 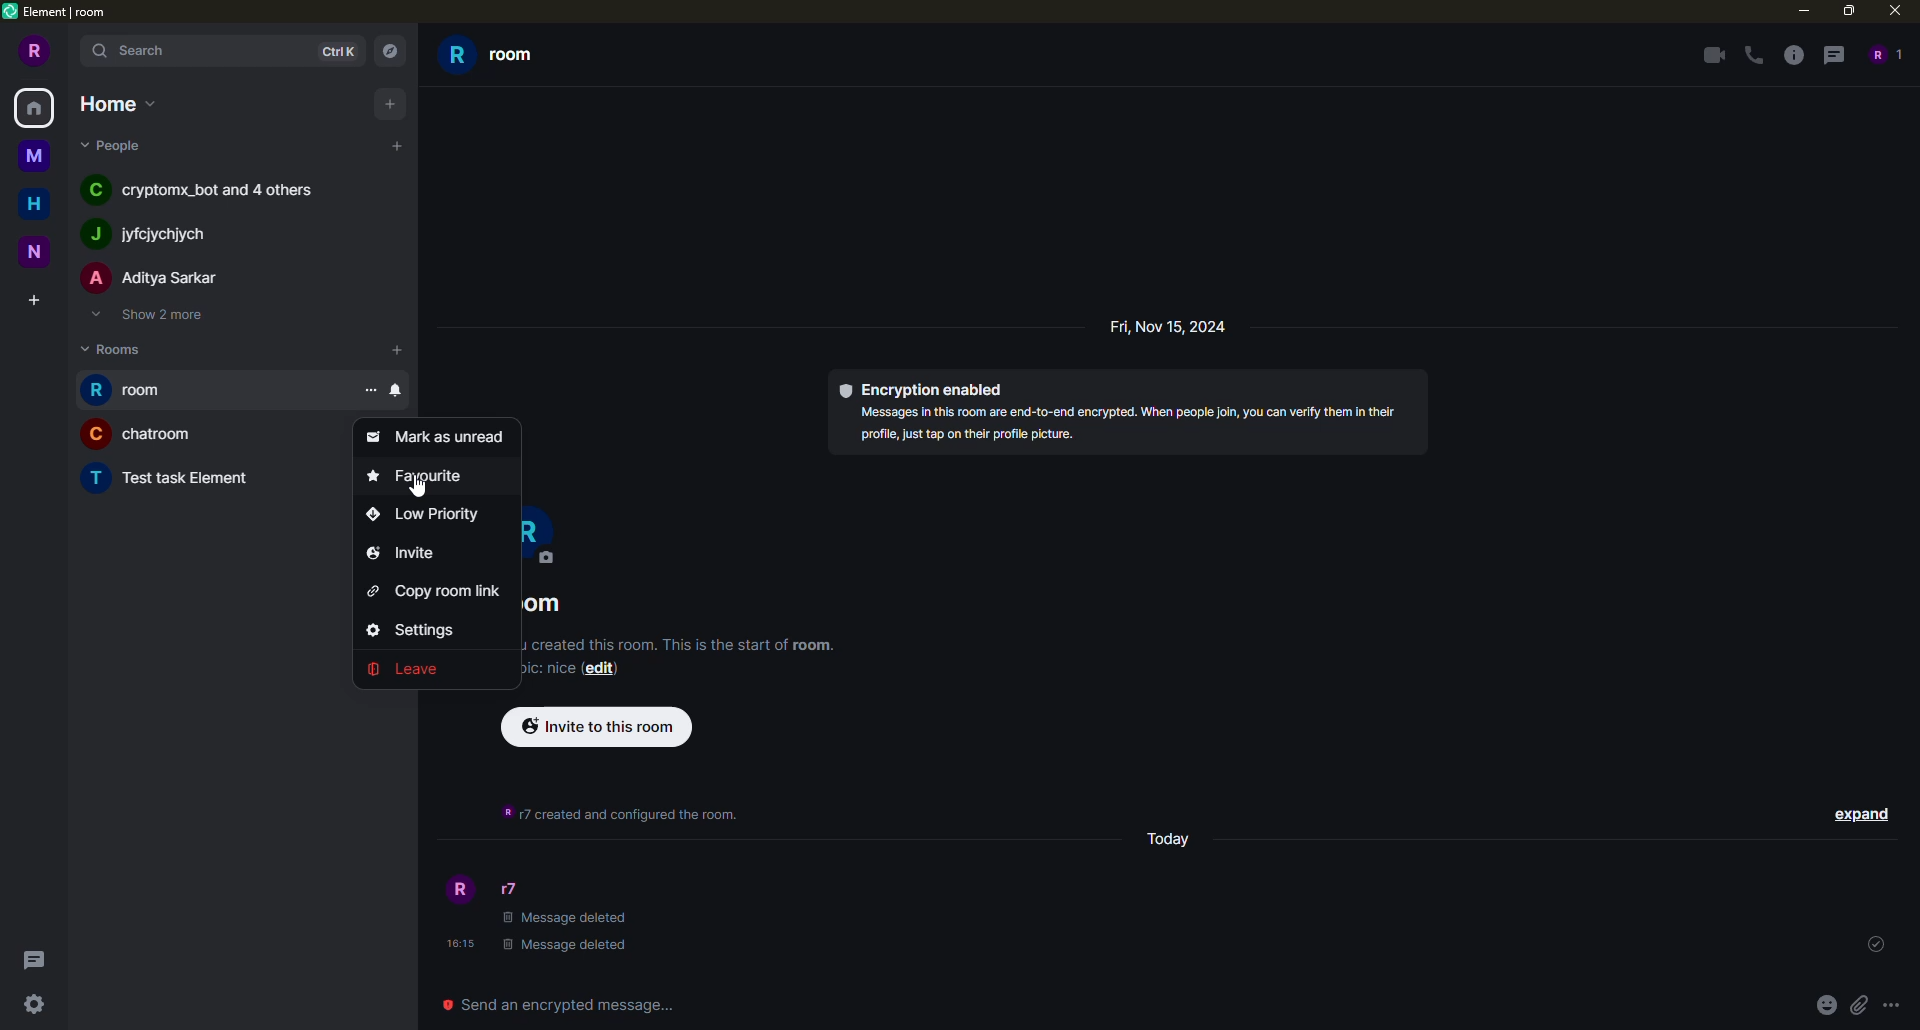 I want to click on low priority, so click(x=430, y=516).